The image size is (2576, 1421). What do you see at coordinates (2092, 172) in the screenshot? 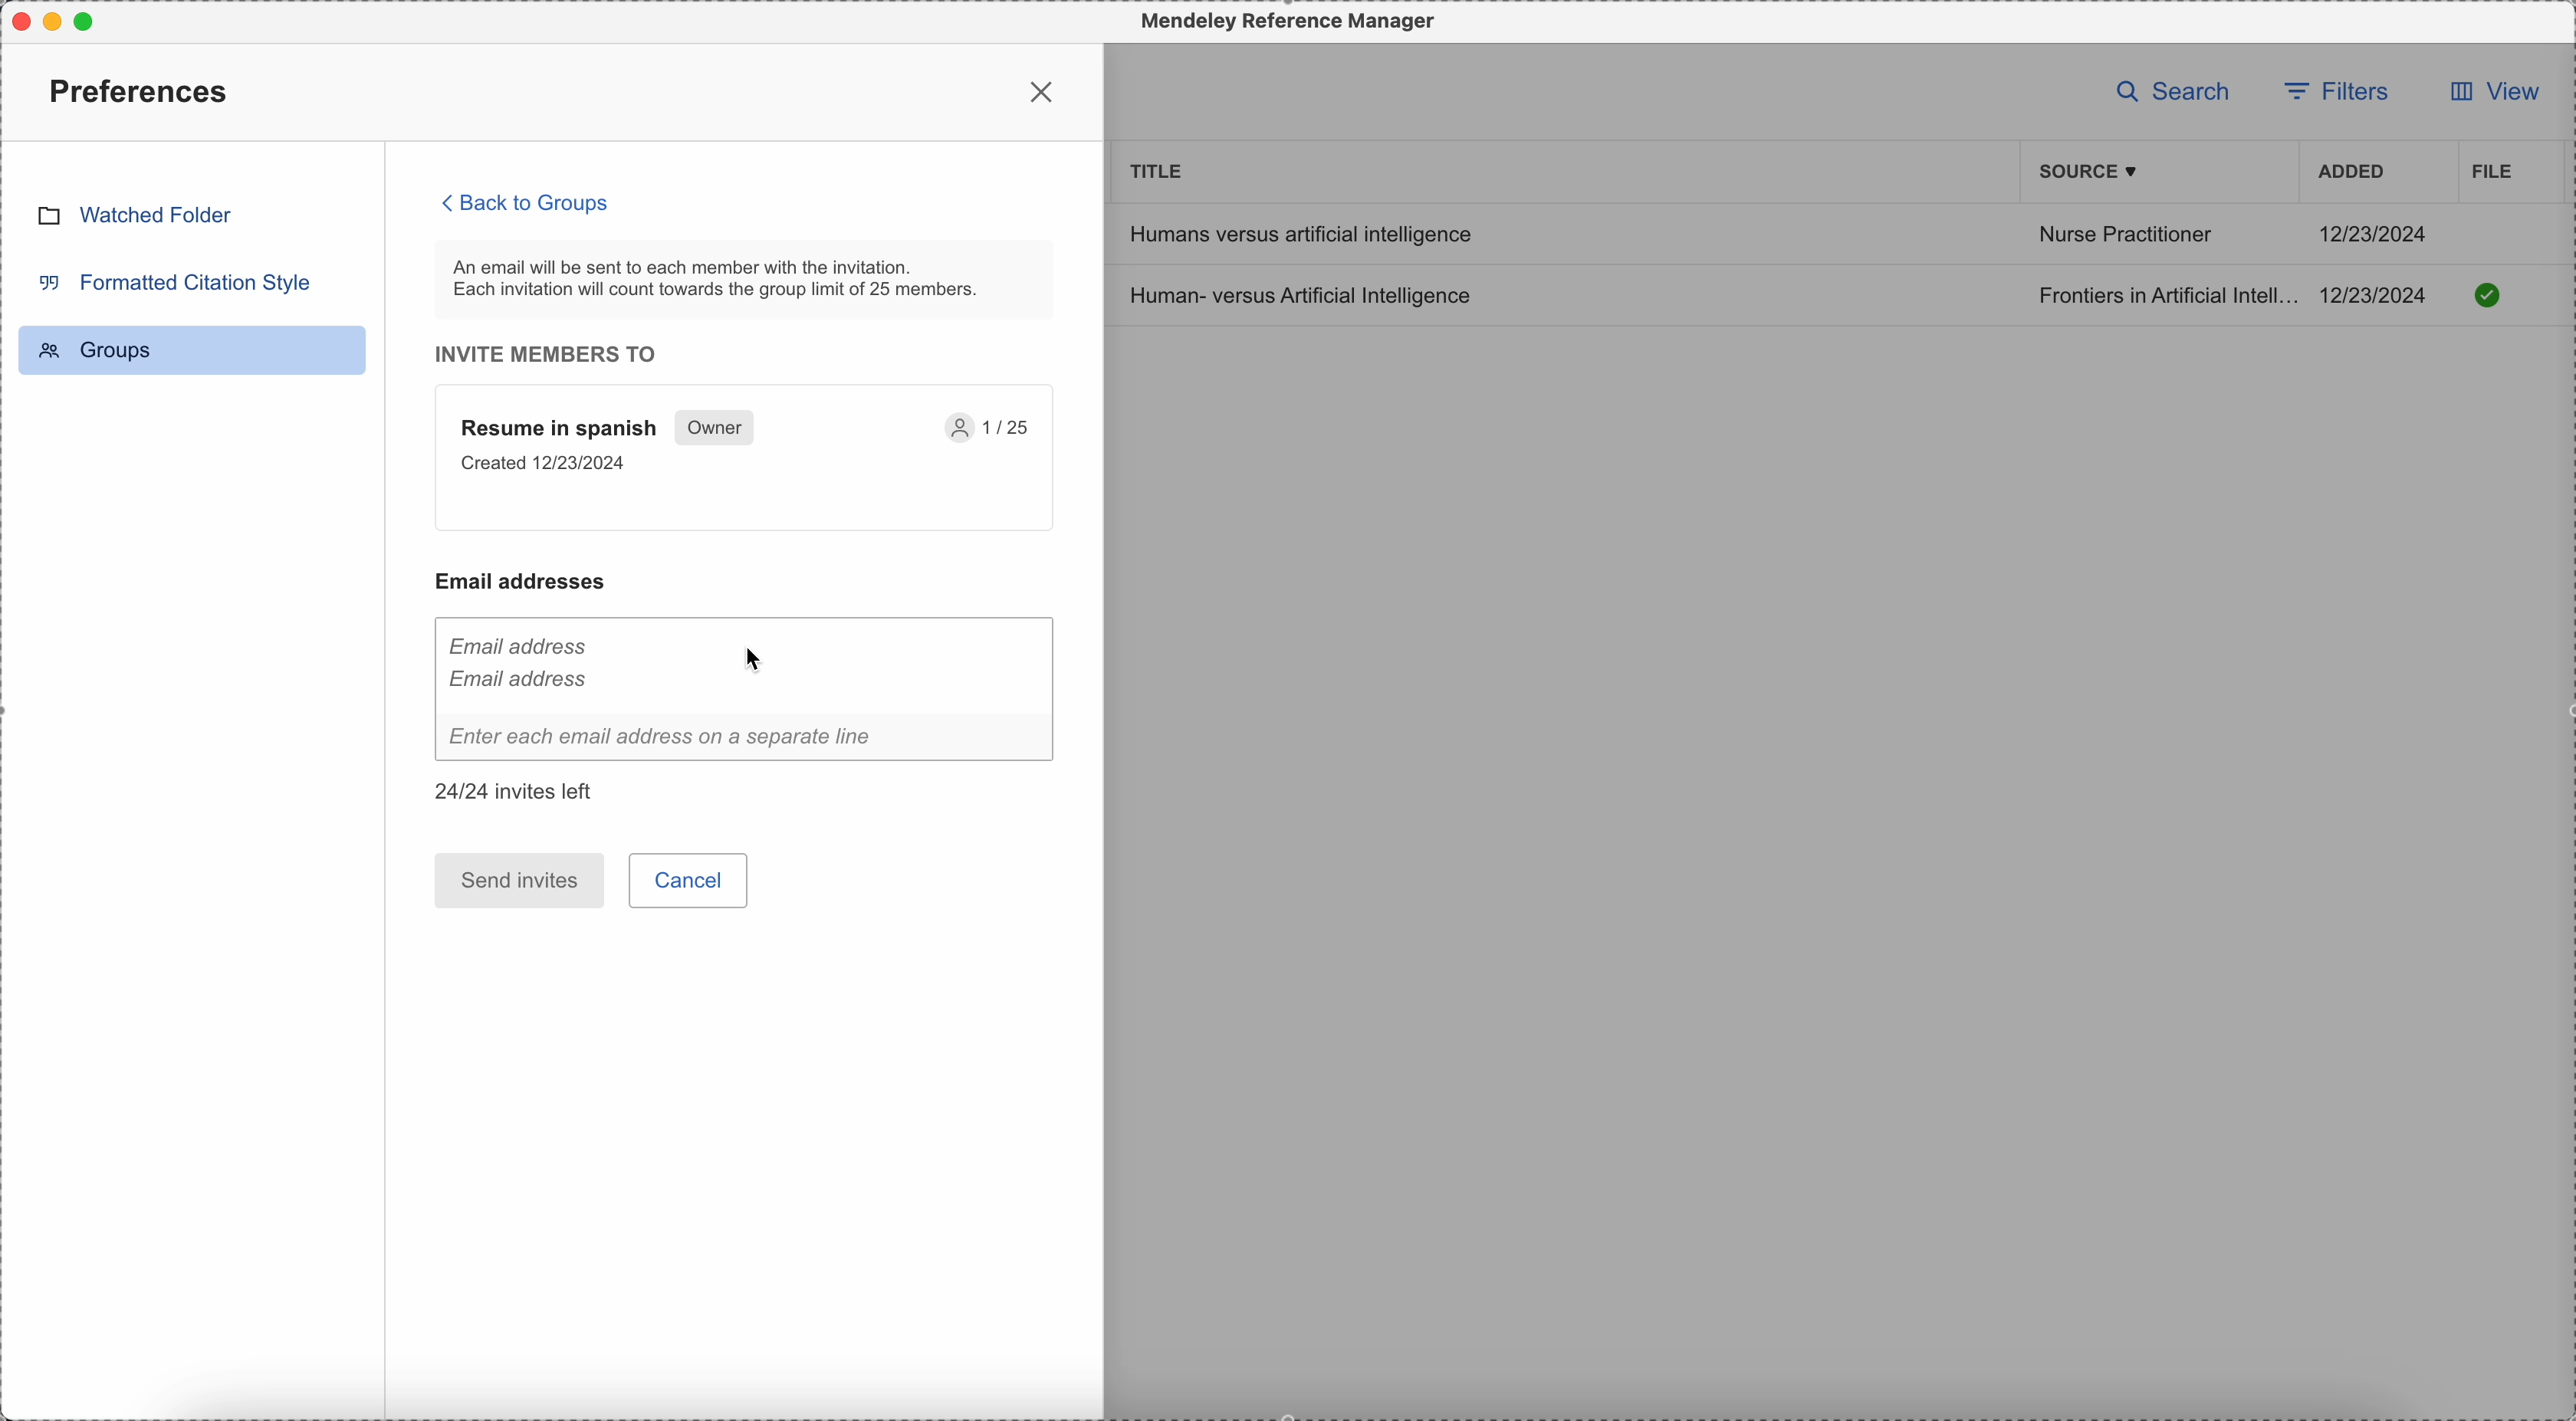
I see `source` at bounding box center [2092, 172].